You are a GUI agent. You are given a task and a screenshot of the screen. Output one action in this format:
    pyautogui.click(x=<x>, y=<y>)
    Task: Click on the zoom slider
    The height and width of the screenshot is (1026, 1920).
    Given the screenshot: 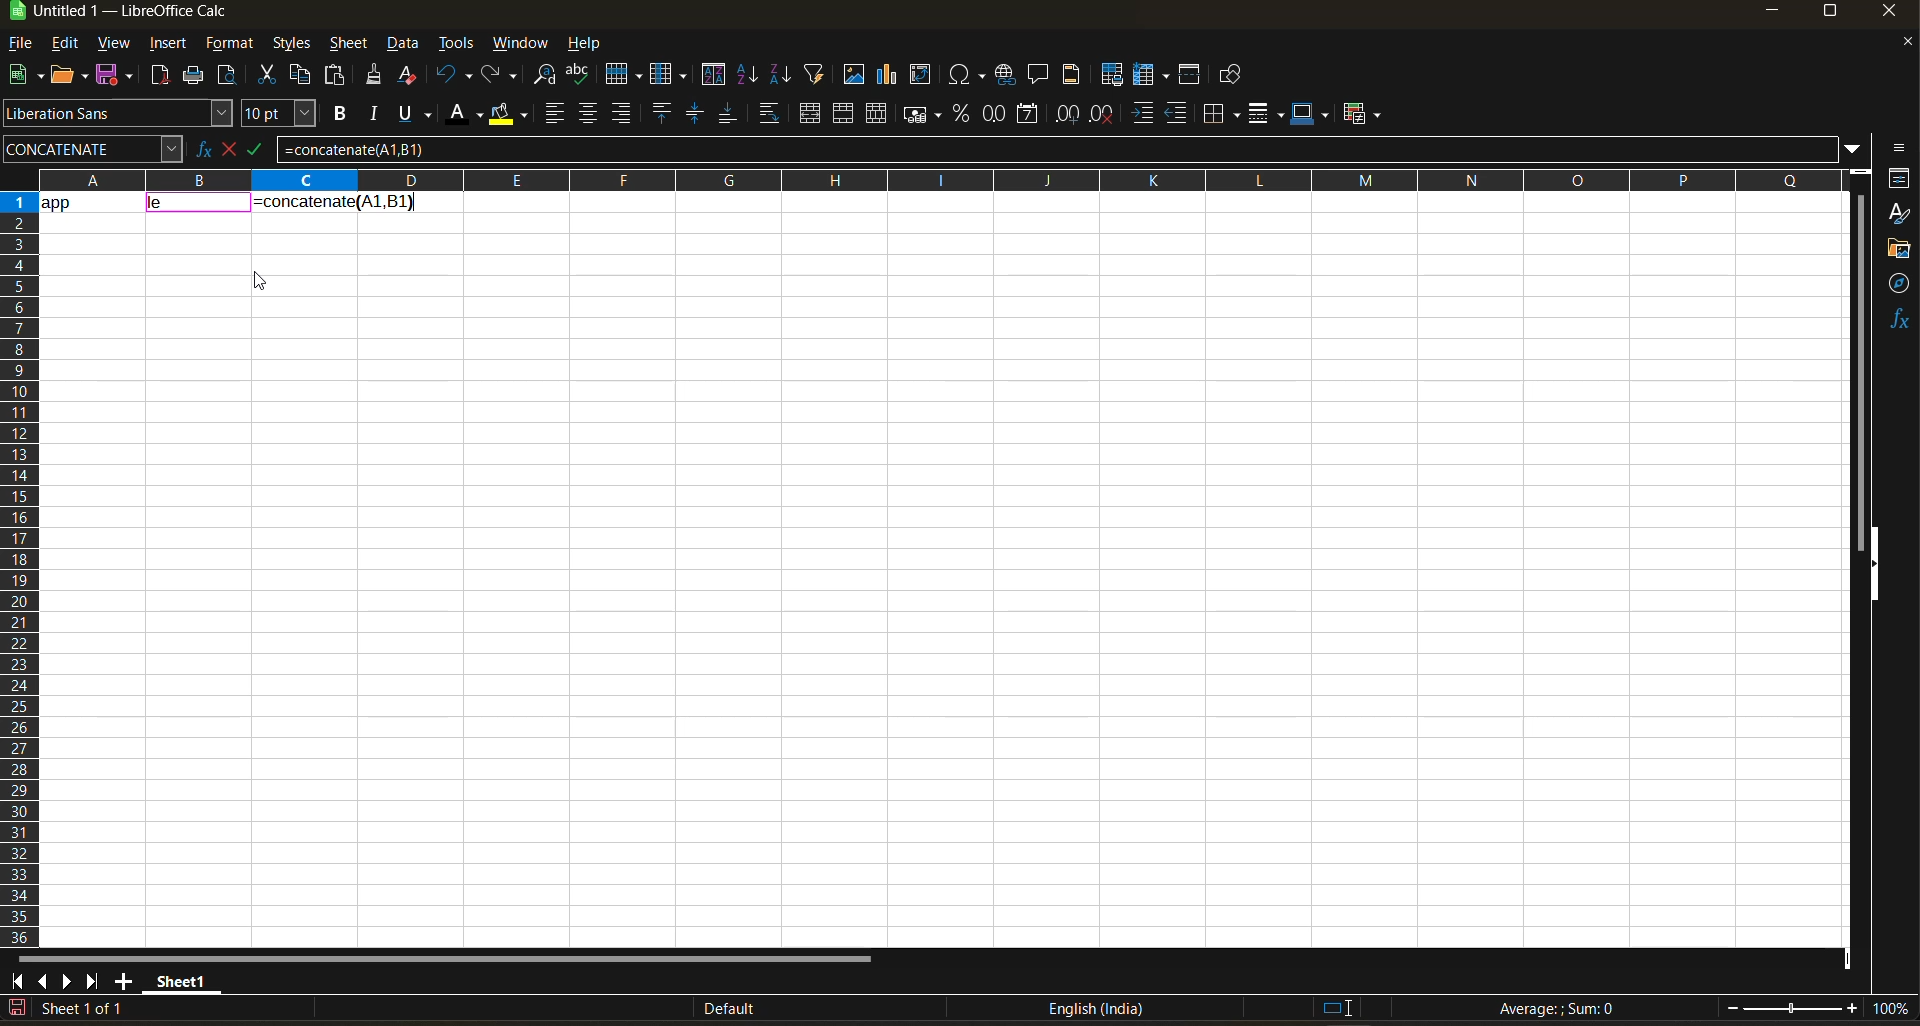 What is the action you would take?
    pyautogui.click(x=1792, y=1009)
    